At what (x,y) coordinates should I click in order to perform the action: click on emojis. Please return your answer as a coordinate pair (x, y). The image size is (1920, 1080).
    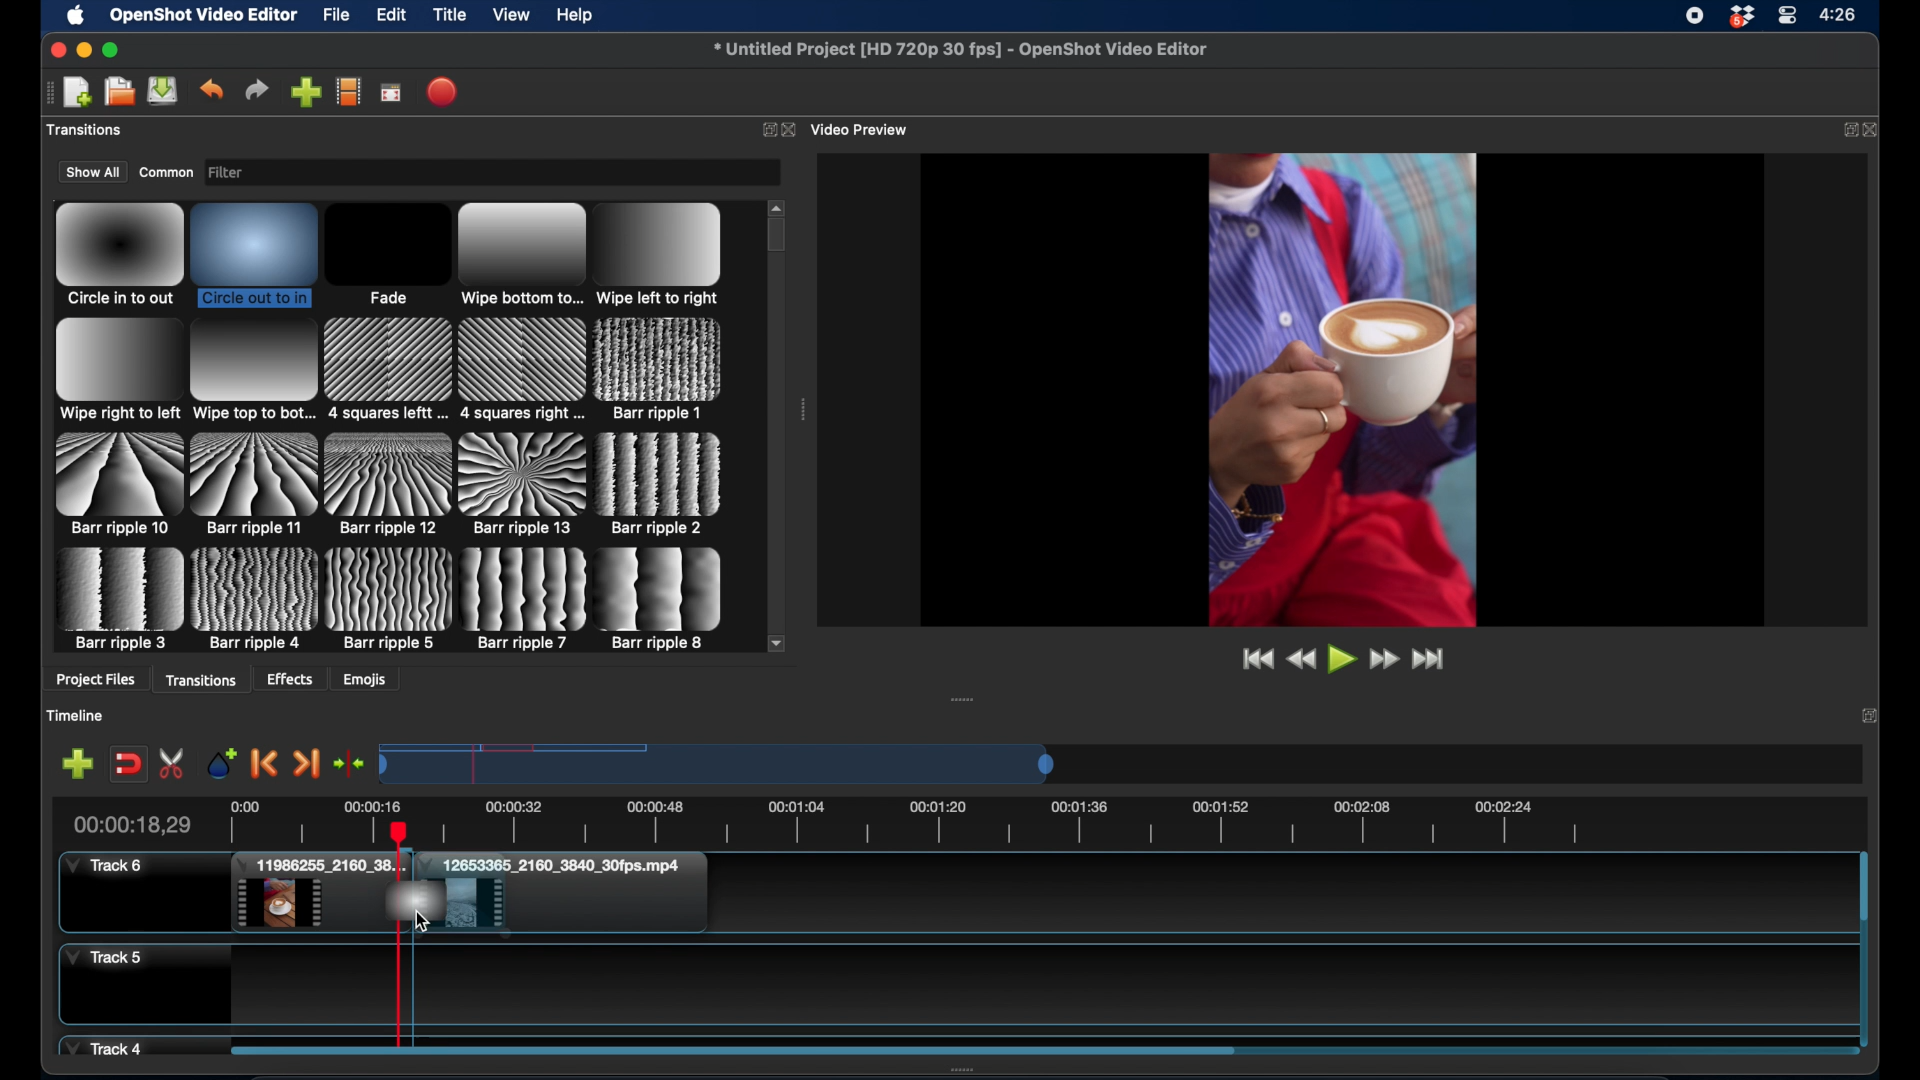
    Looking at the image, I should click on (365, 679).